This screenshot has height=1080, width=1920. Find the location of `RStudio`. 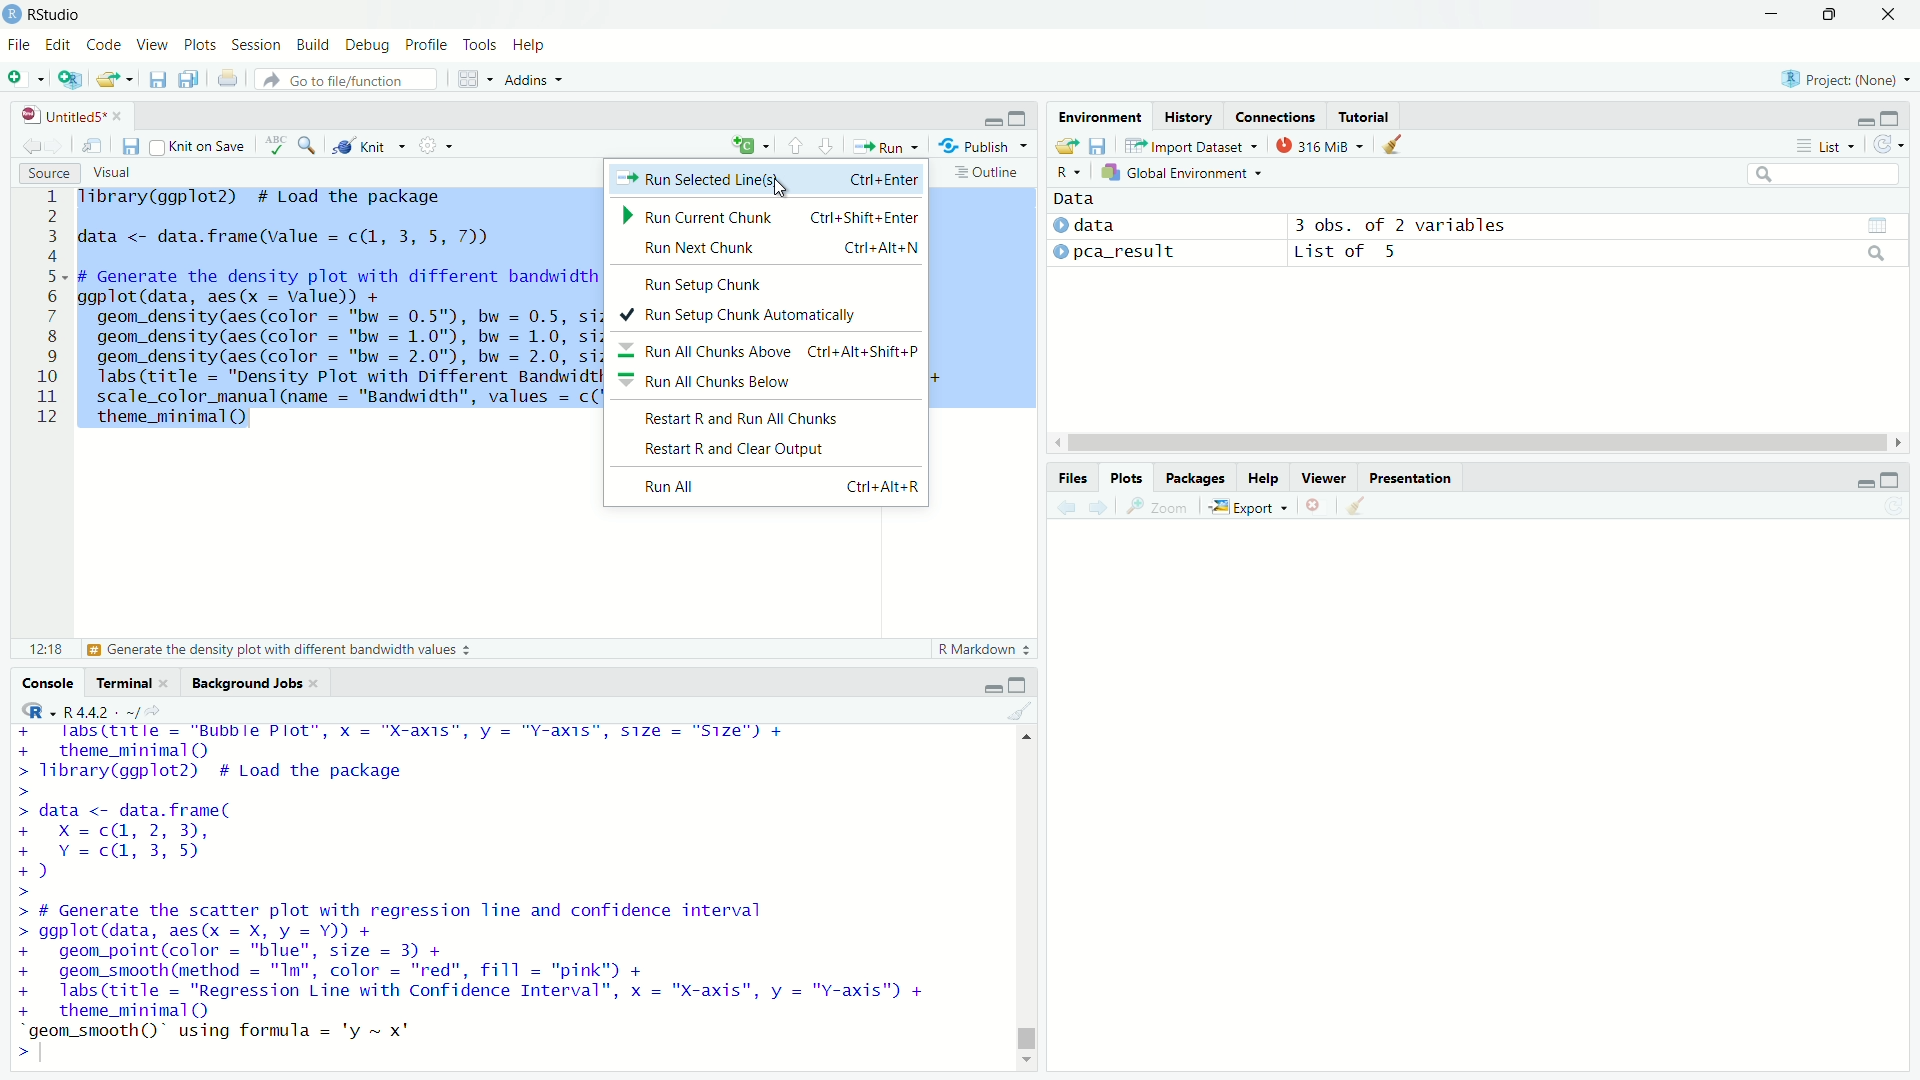

RStudio is located at coordinates (42, 14).